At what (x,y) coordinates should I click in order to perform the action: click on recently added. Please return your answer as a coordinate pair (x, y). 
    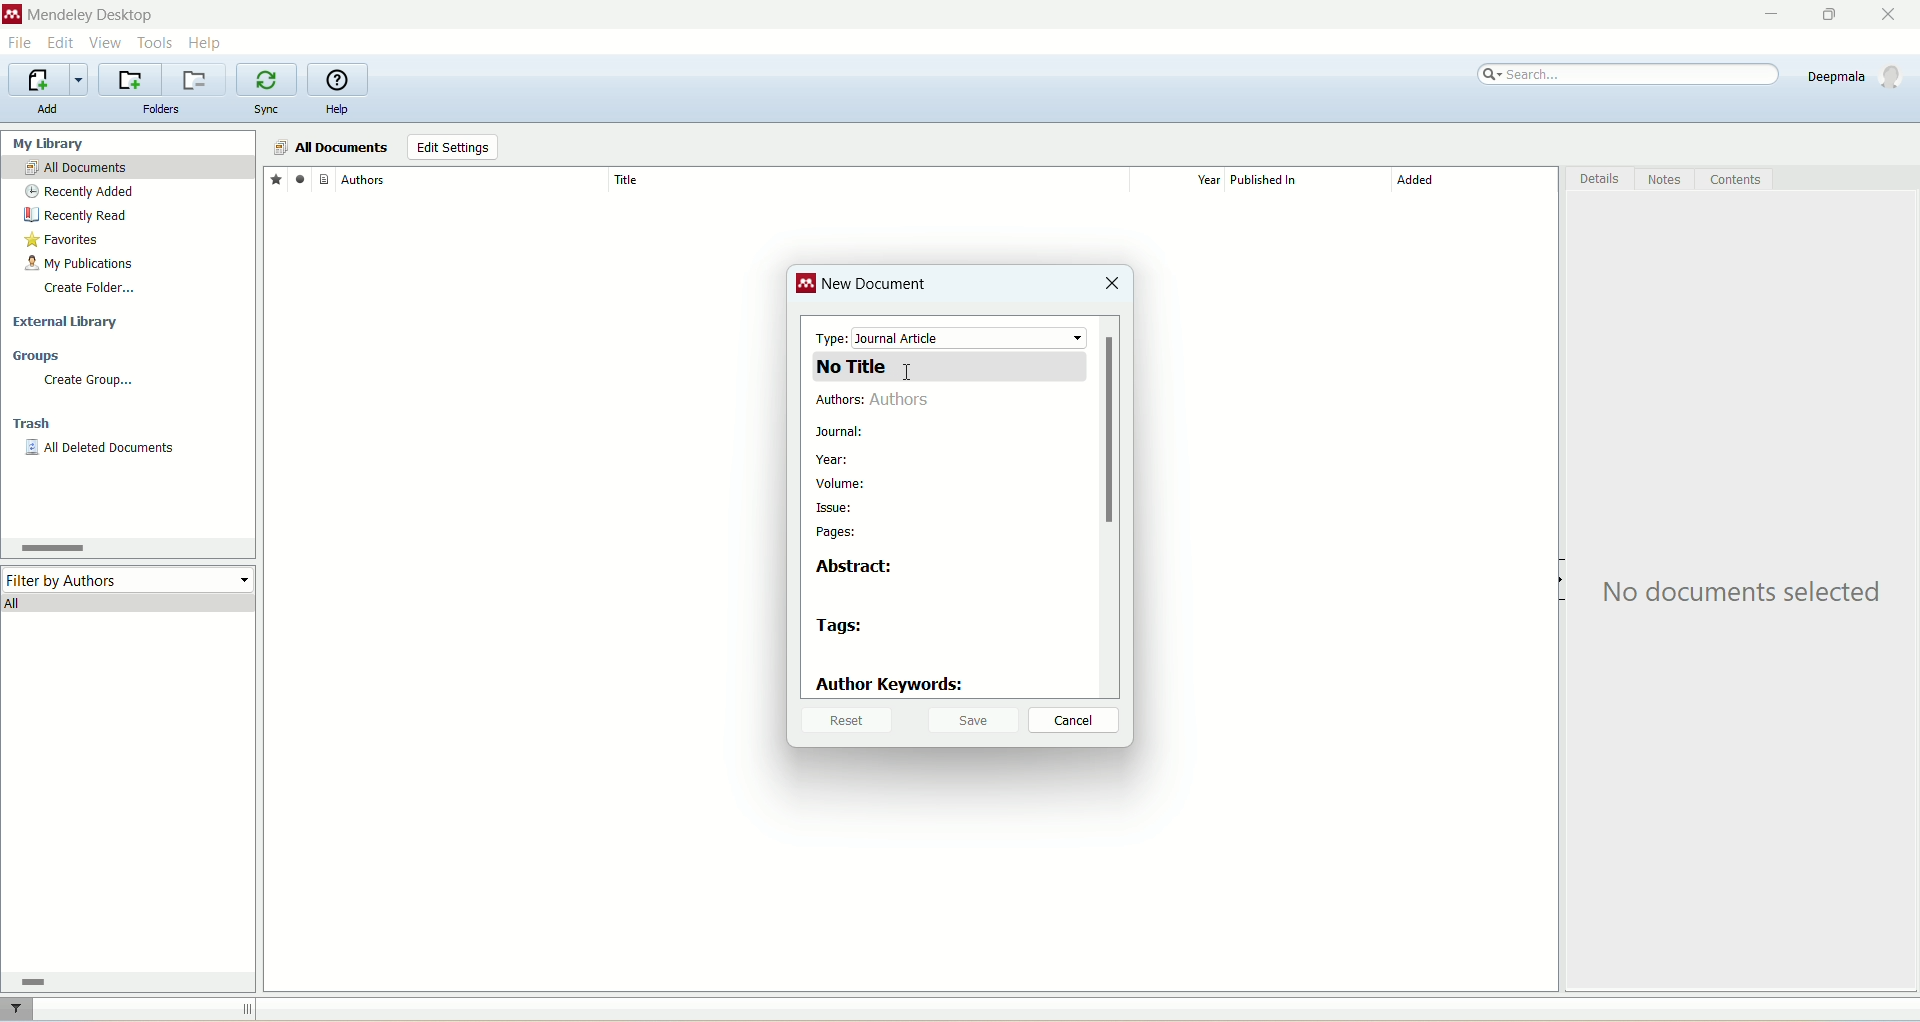
    Looking at the image, I should click on (80, 192).